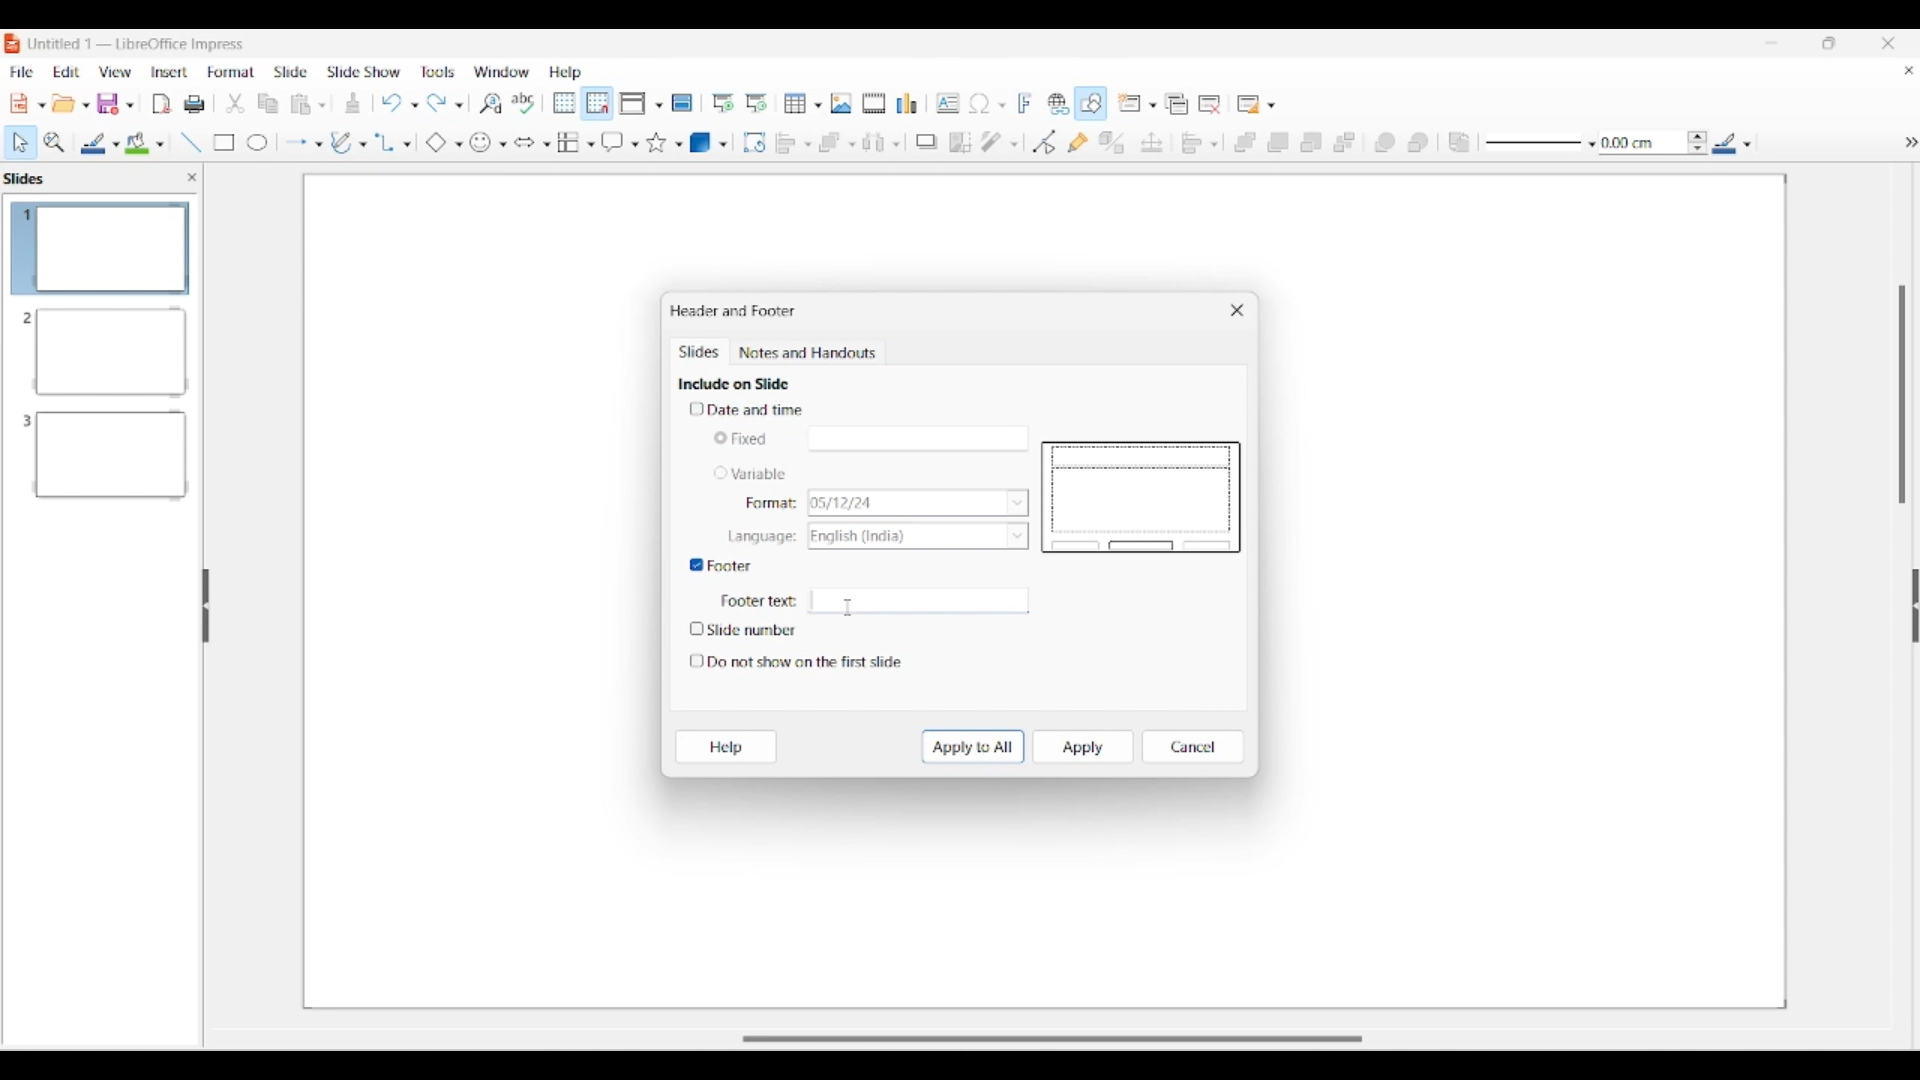 Image resolution: width=1920 pixels, height=1080 pixels. I want to click on Cancel, so click(1192, 747).